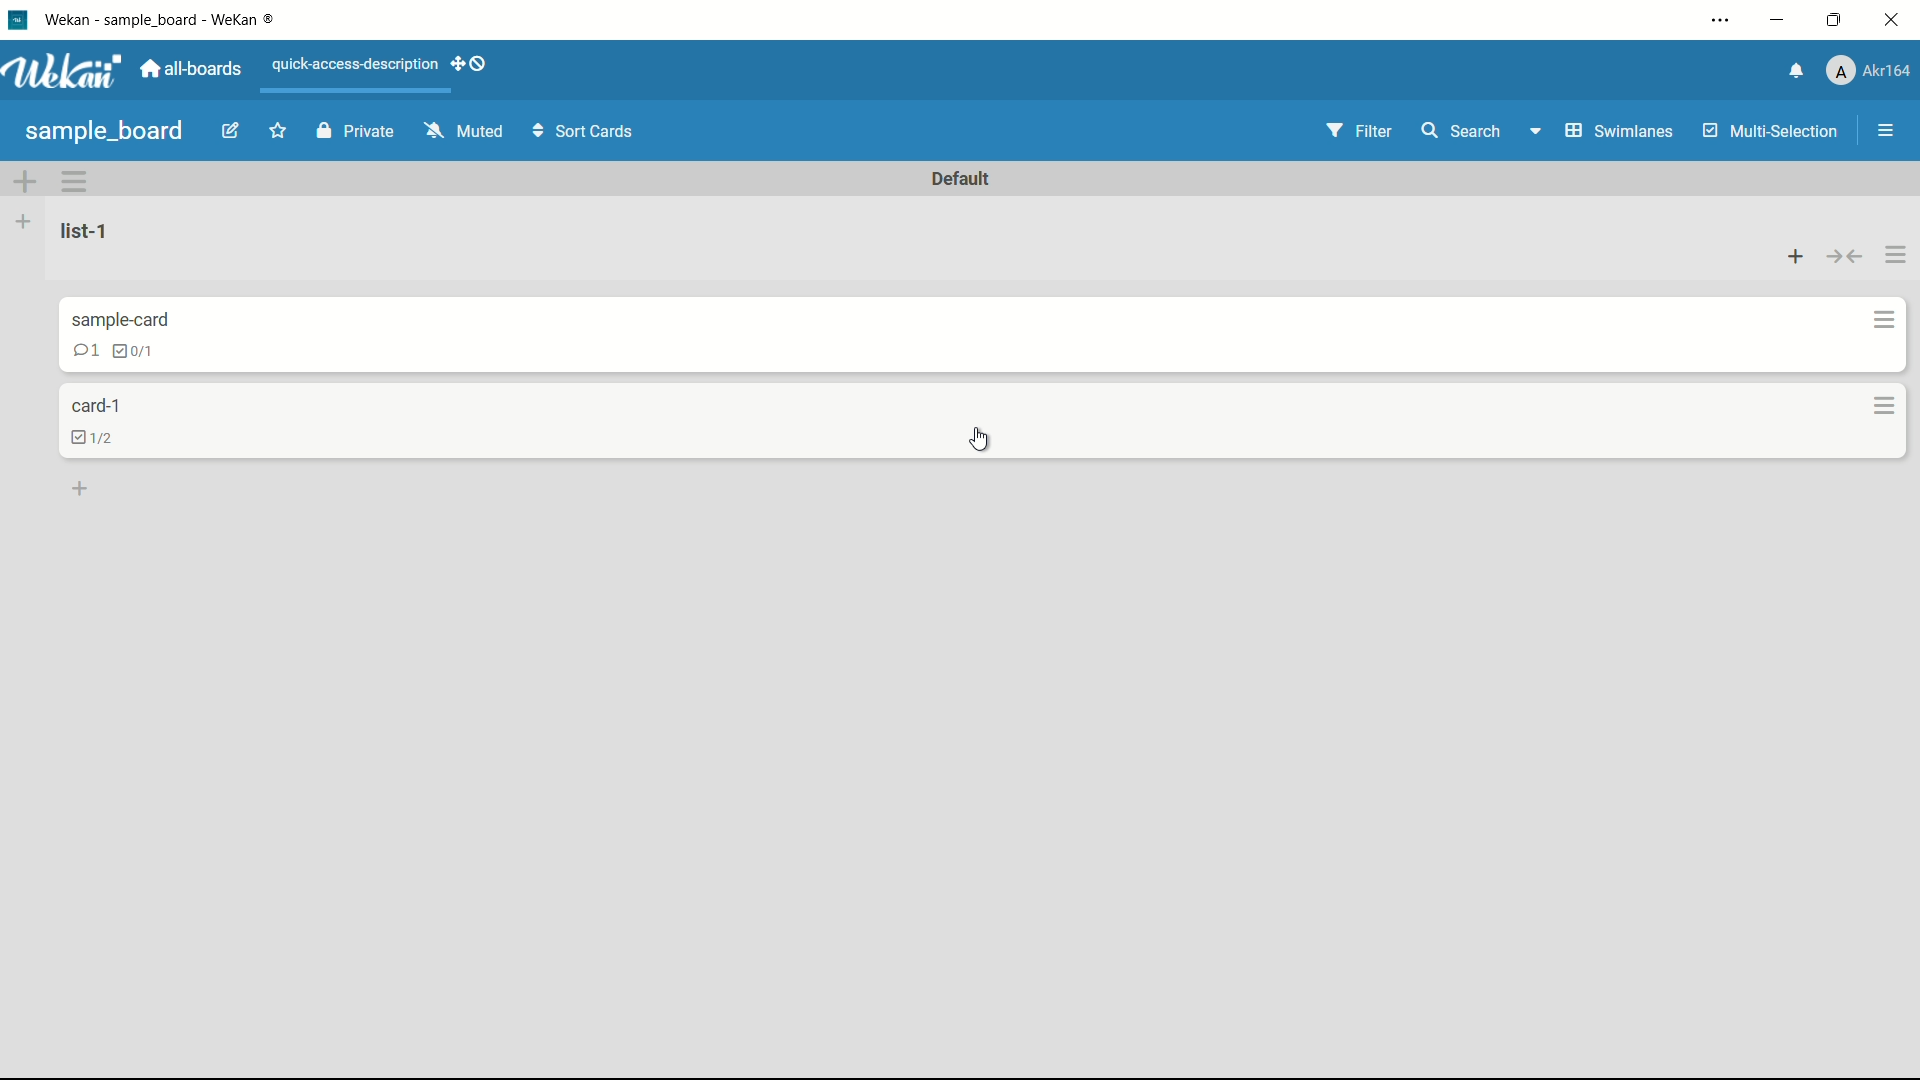  Describe the element at coordinates (1715, 19) in the screenshot. I see `settings and more` at that location.